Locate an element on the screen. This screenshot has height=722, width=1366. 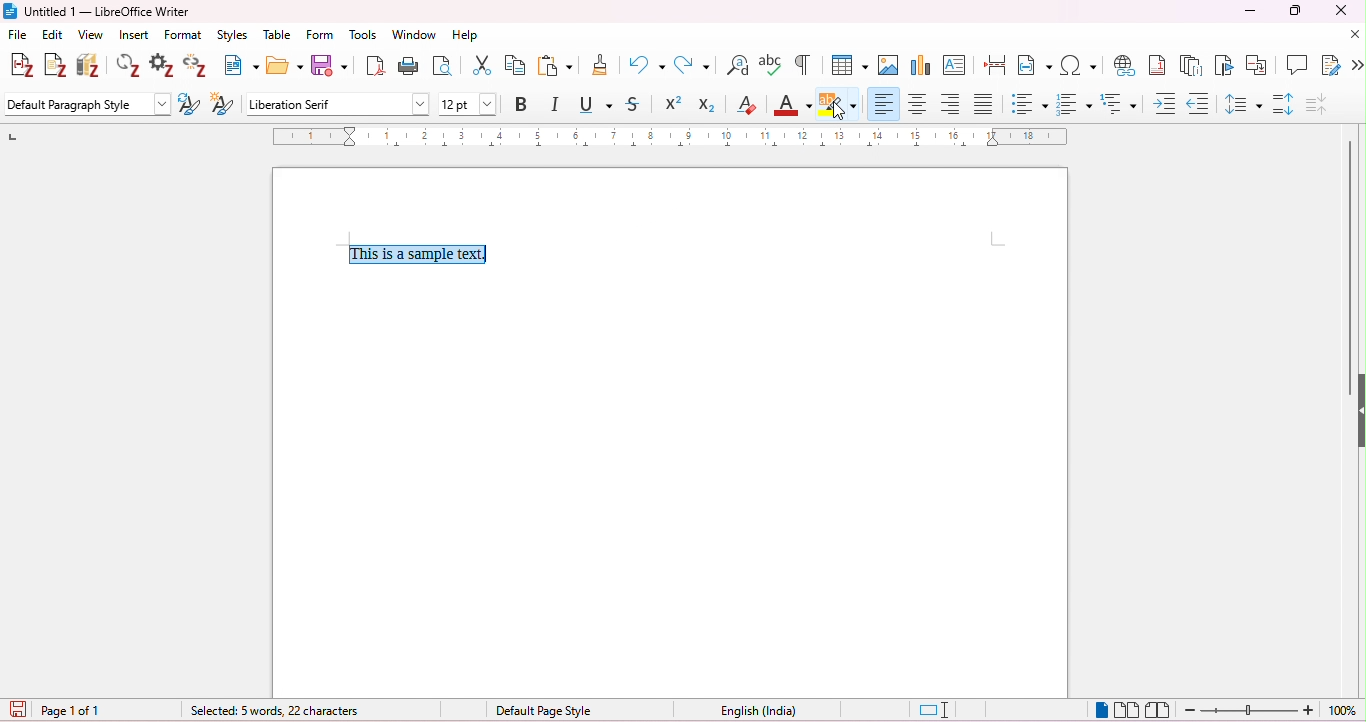
underline is located at coordinates (591, 104).